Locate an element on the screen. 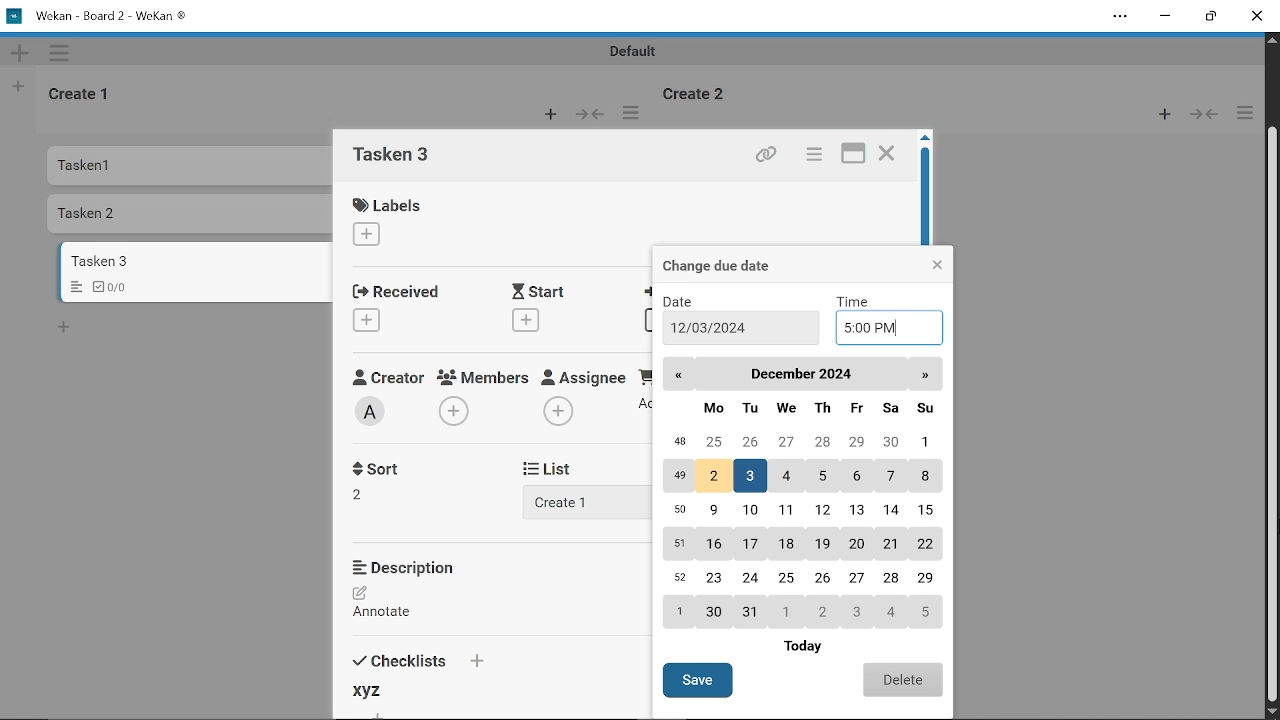 The width and height of the screenshot is (1280, 720). Checklists is located at coordinates (416, 658).